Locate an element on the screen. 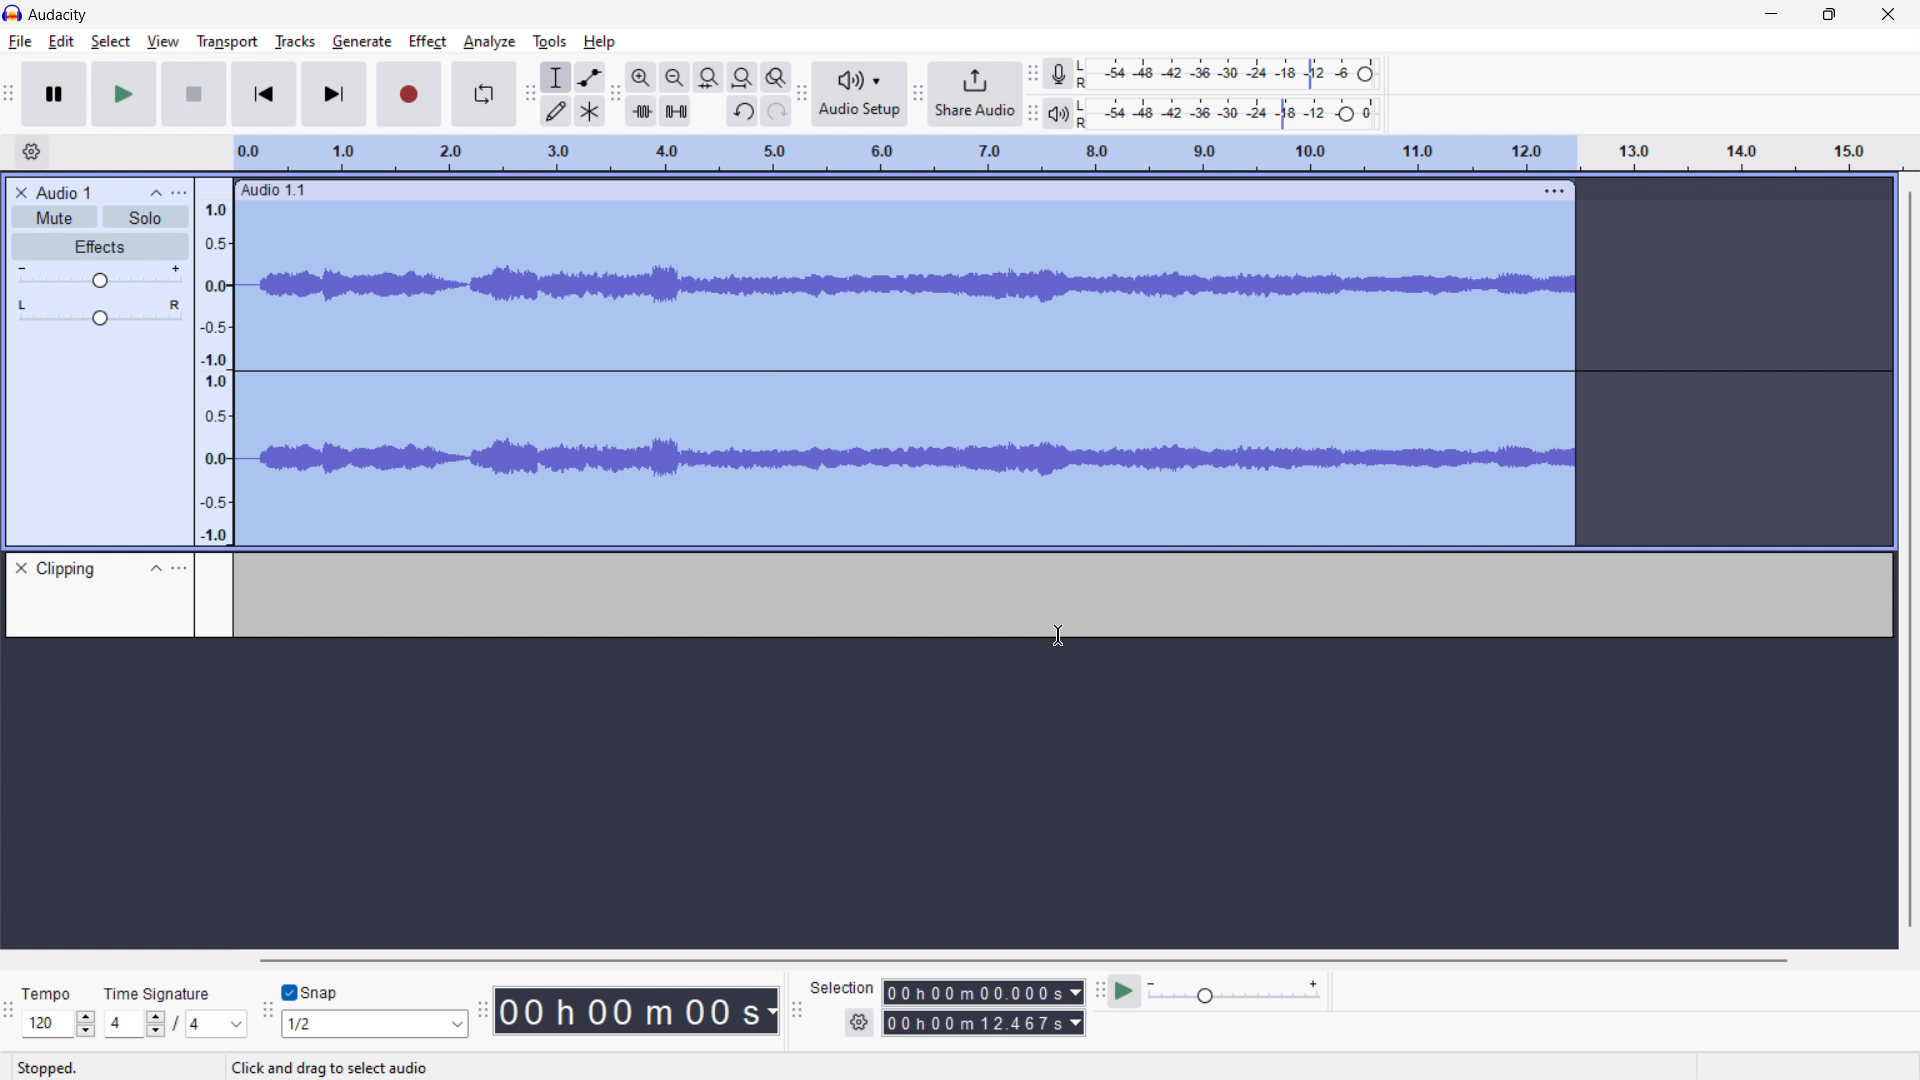 The height and width of the screenshot is (1080, 1920). tracks is located at coordinates (297, 41).